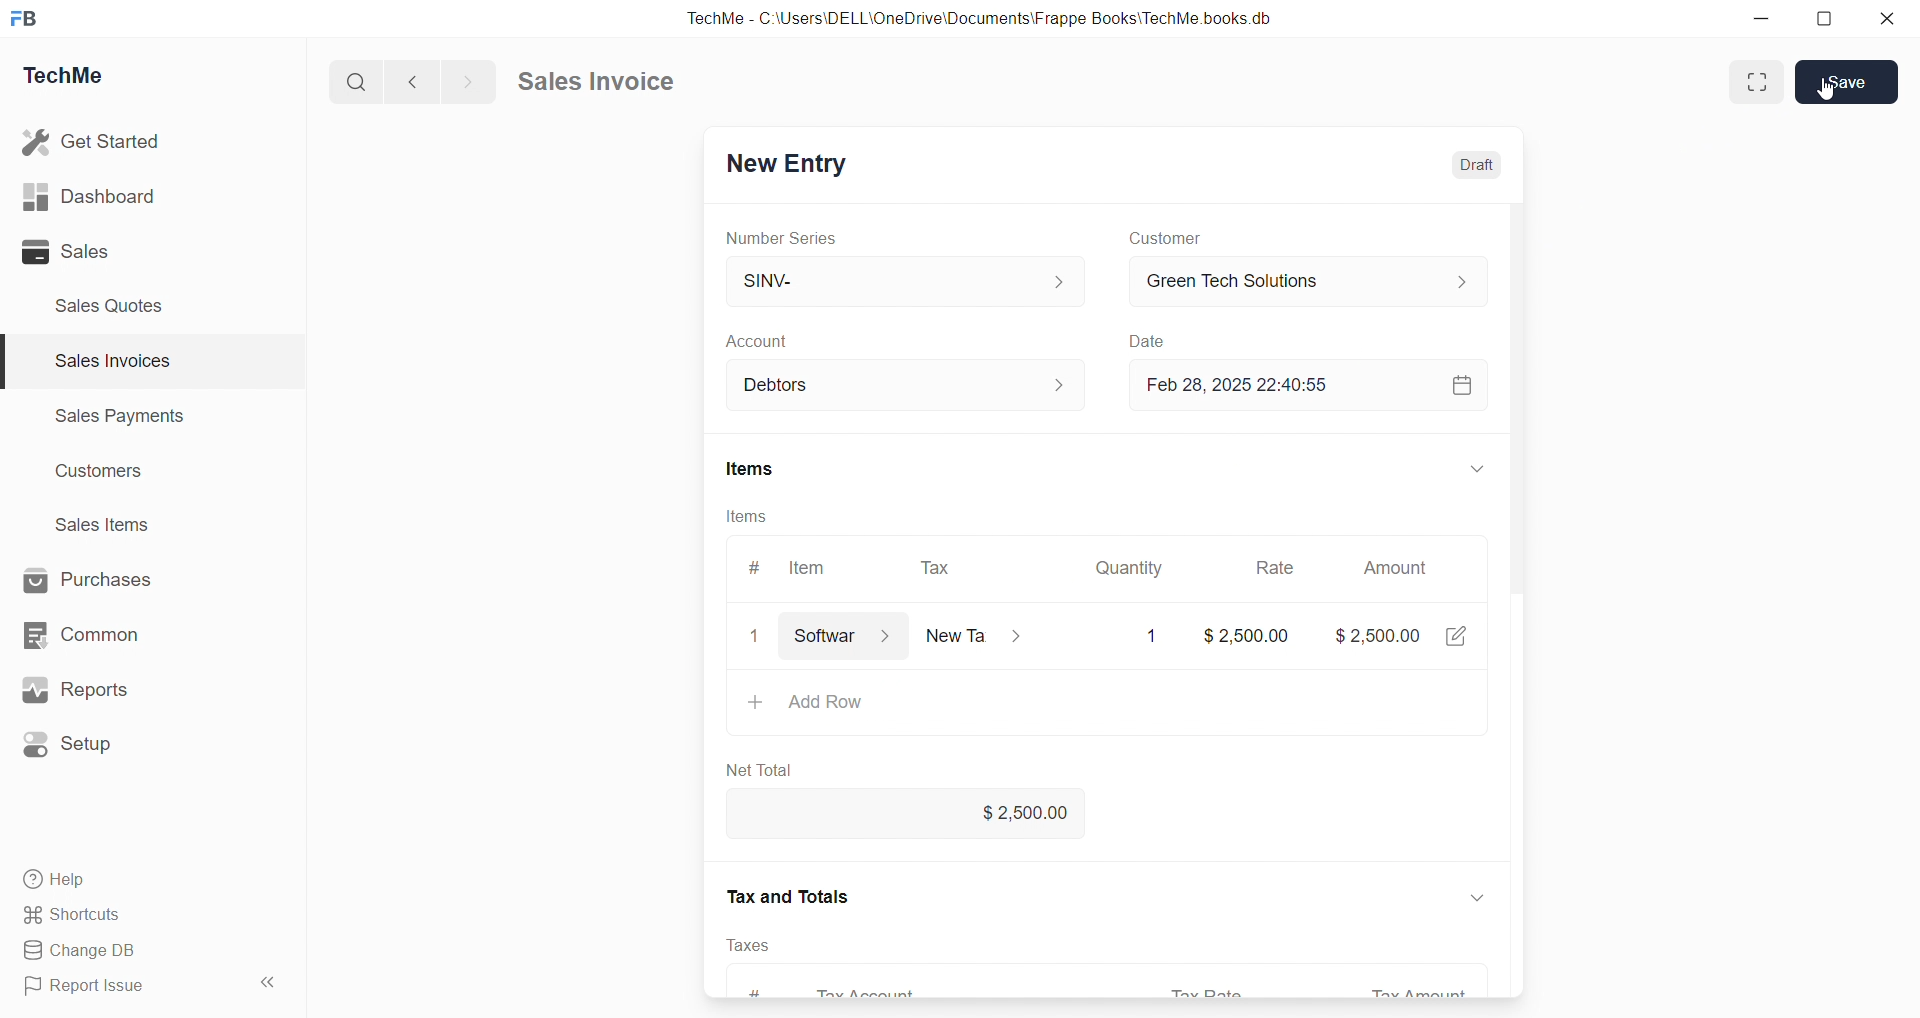 This screenshot has height=1018, width=1920. I want to click on calendar, so click(1462, 385).